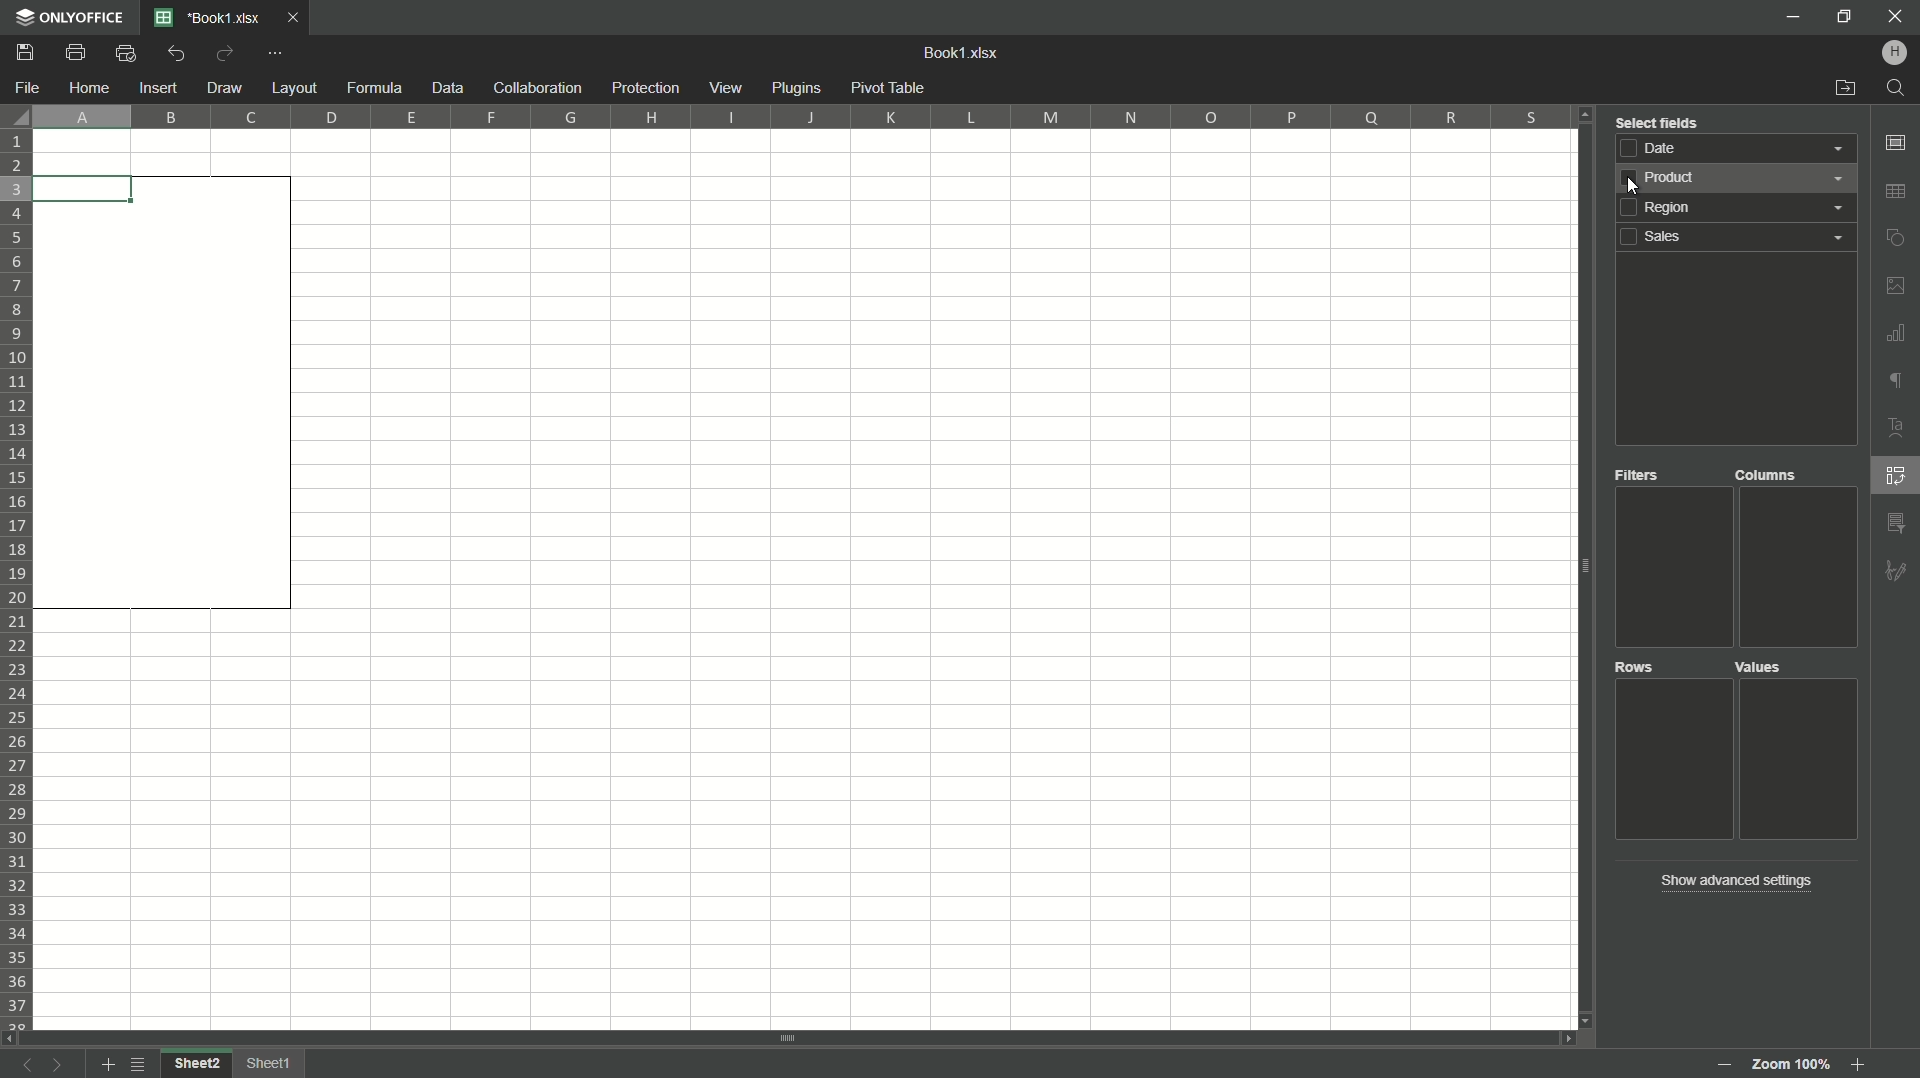 This screenshot has width=1920, height=1080. Describe the element at coordinates (277, 55) in the screenshot. I see `customize quick access toolbar` at that location.